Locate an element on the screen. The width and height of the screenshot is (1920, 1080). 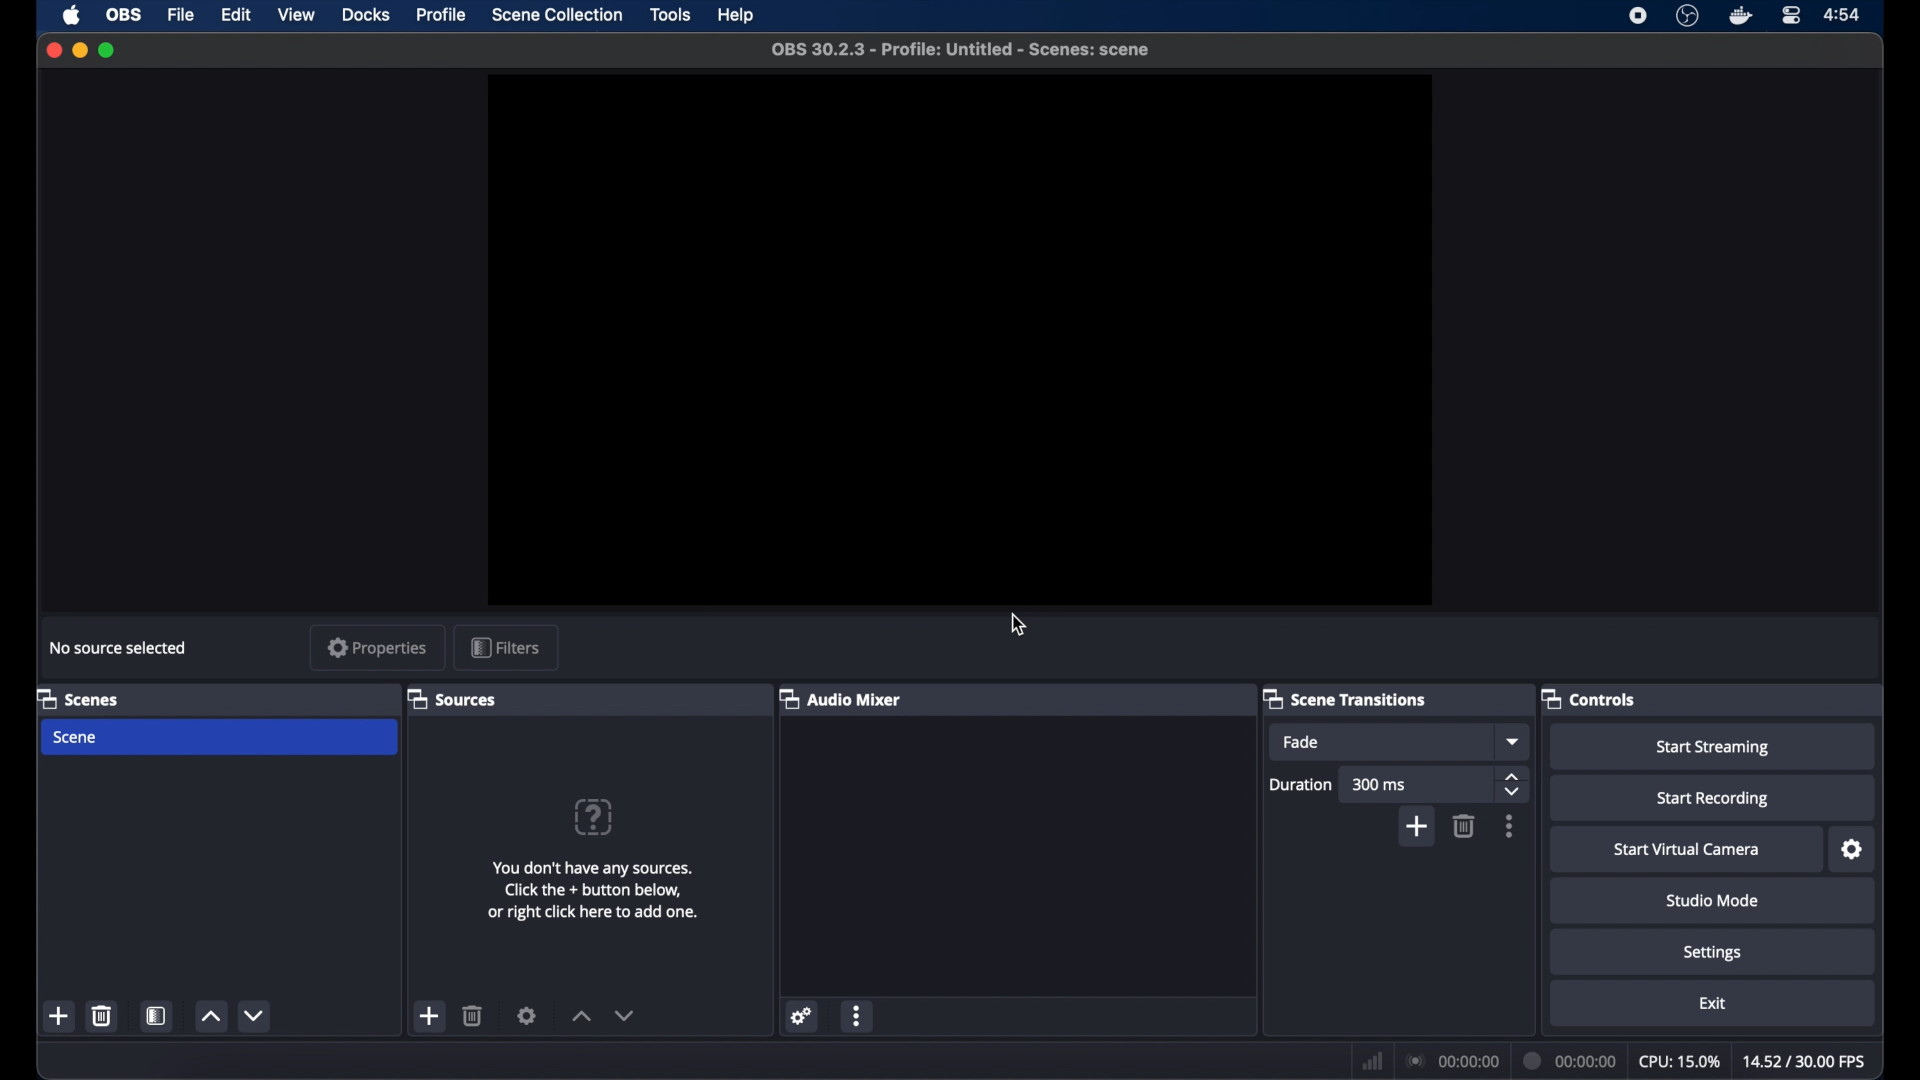
preview is located at coordinates (959, 344).